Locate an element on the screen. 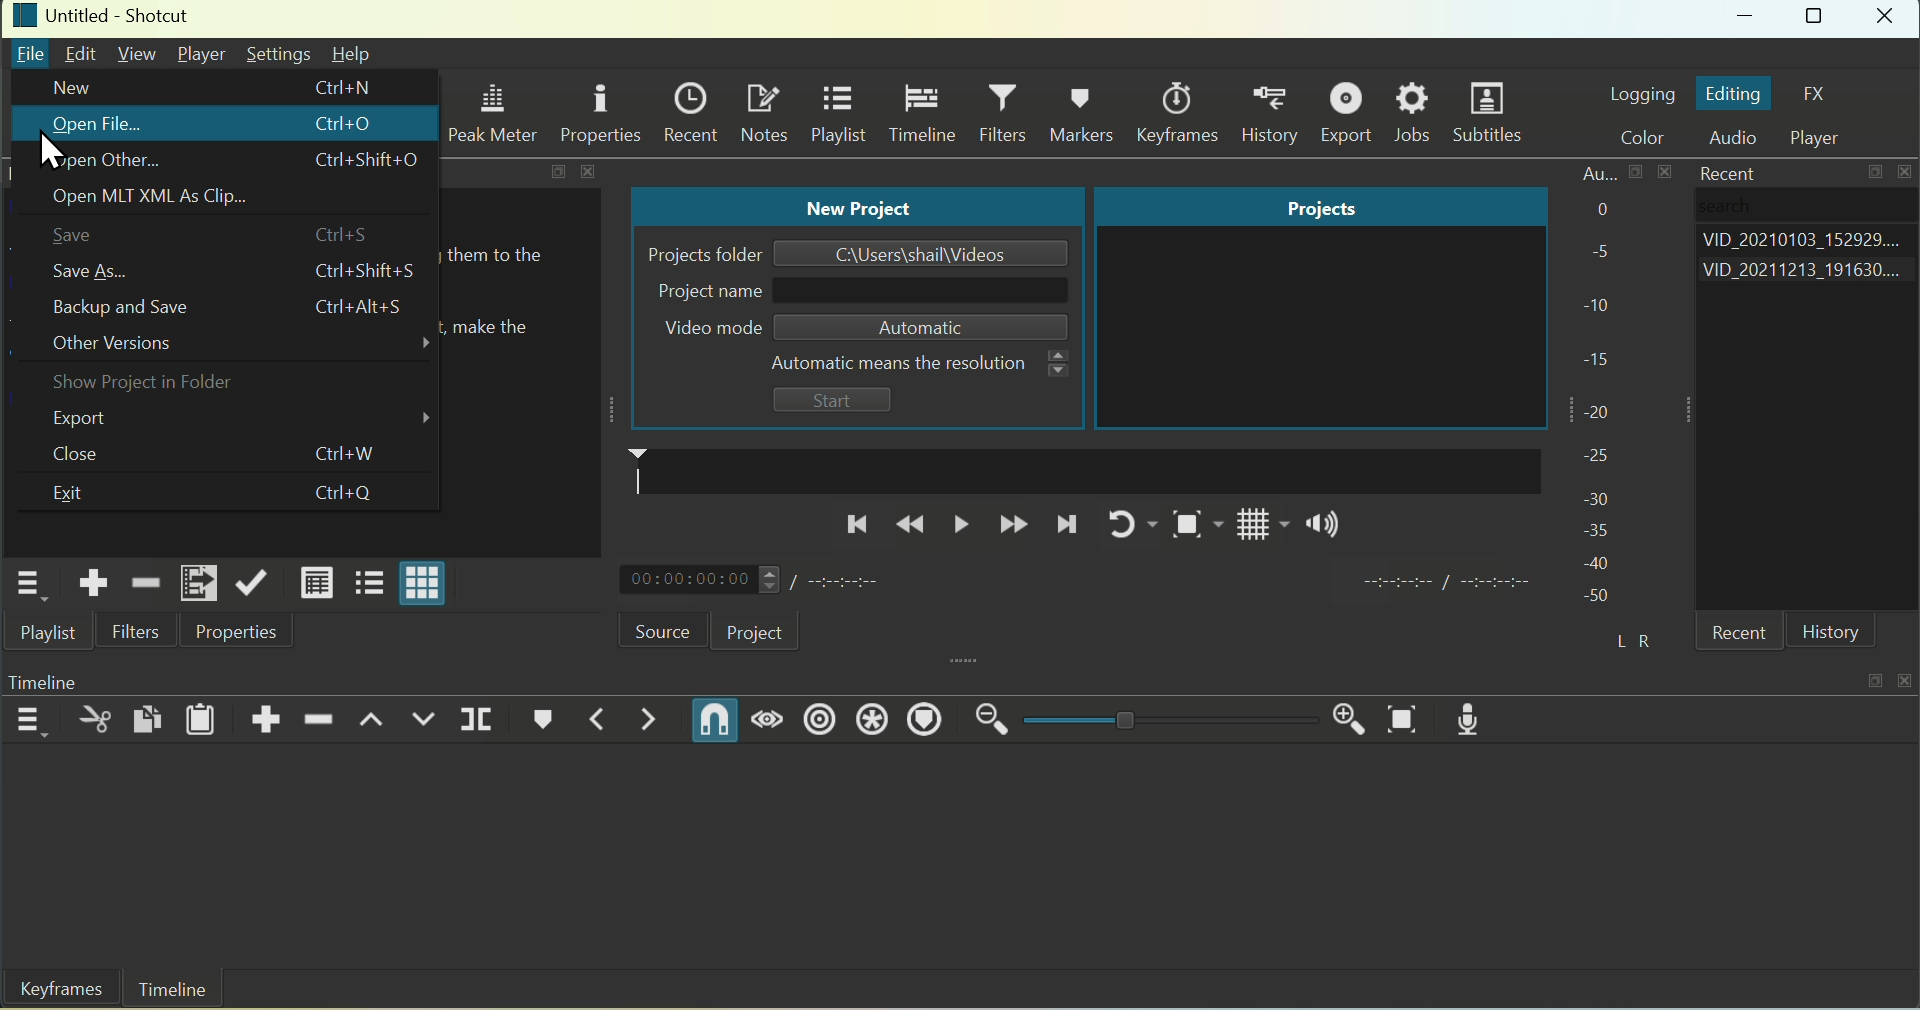  Timeline is located at coordinates (73, 678).